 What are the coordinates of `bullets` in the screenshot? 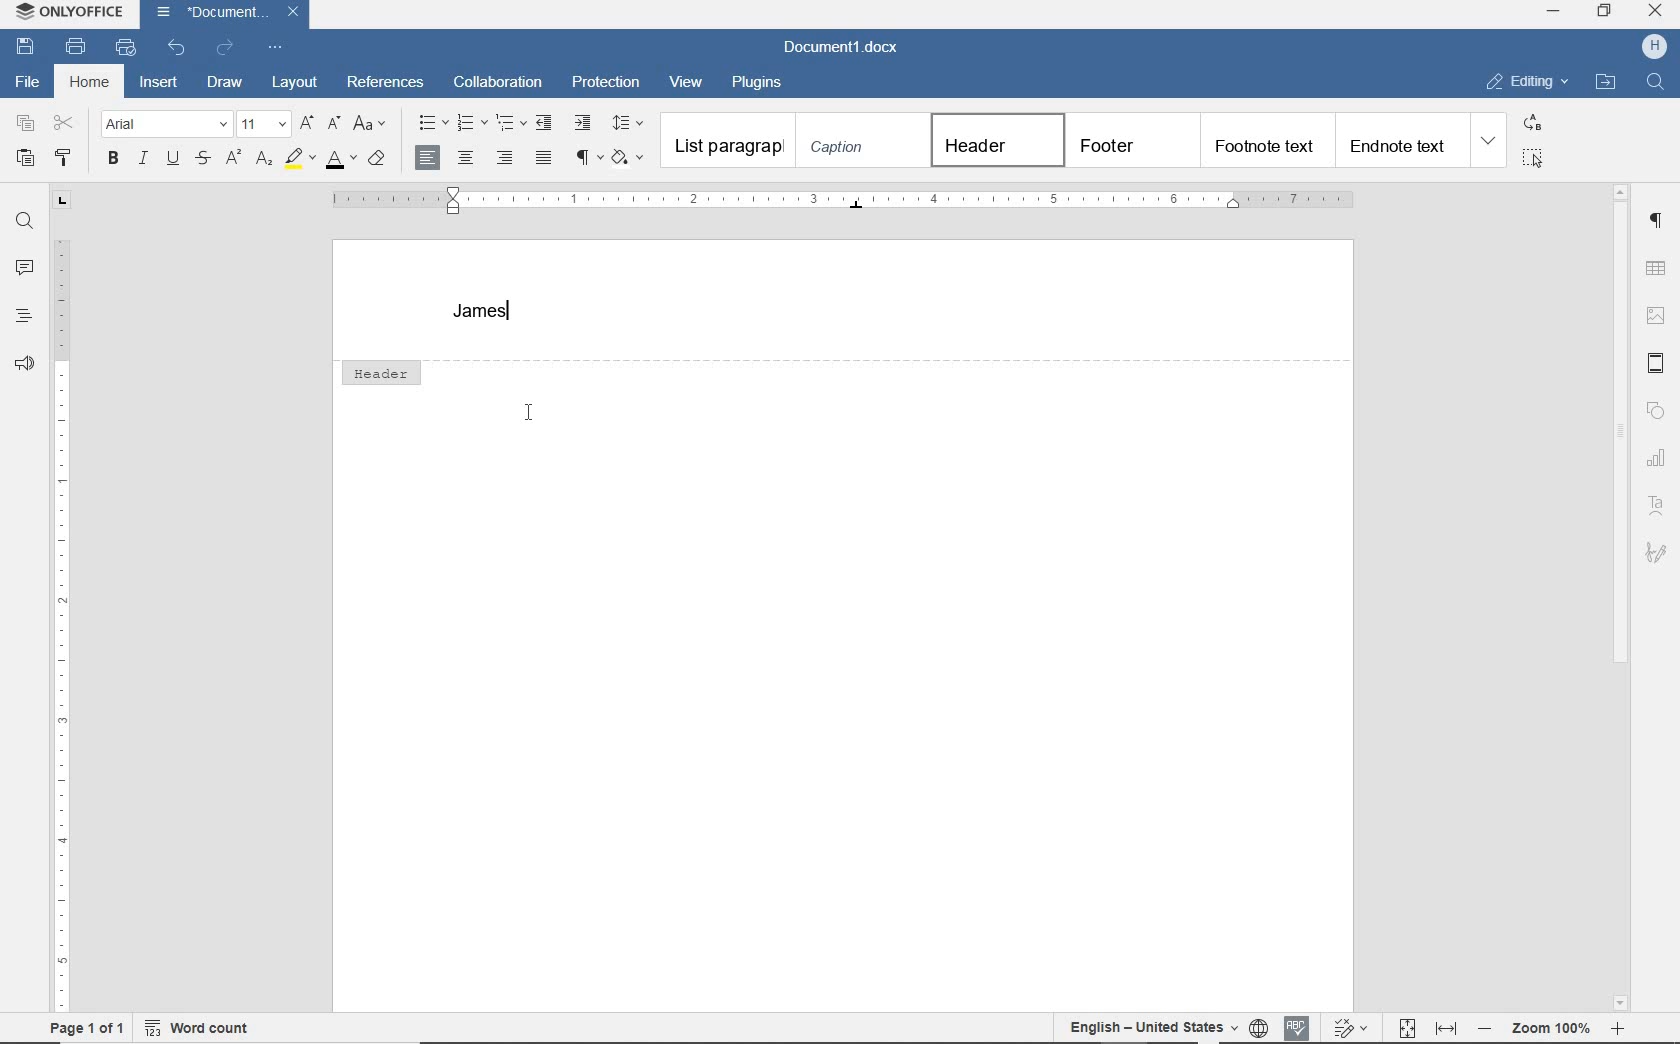 It's located at (428, 123).